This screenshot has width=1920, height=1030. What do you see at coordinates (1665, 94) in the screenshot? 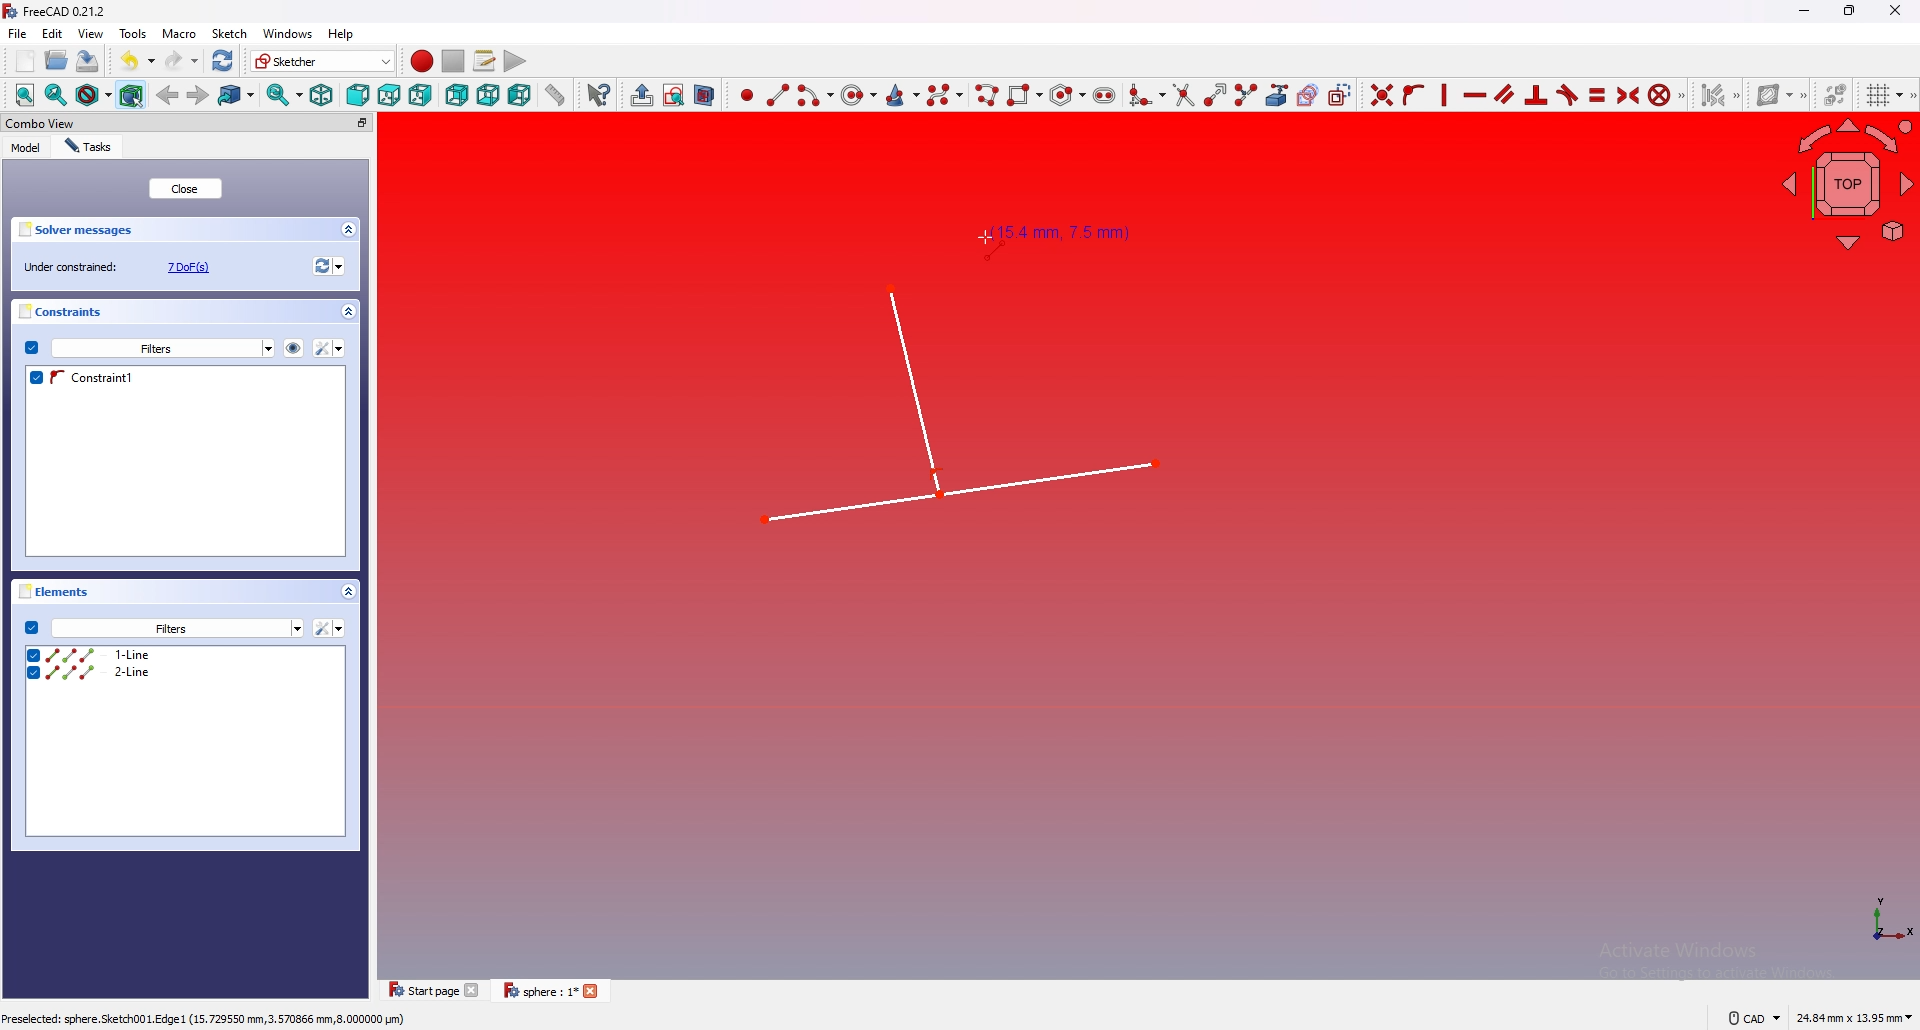
I see `Constrain block` at bounding box center [1665, 94].